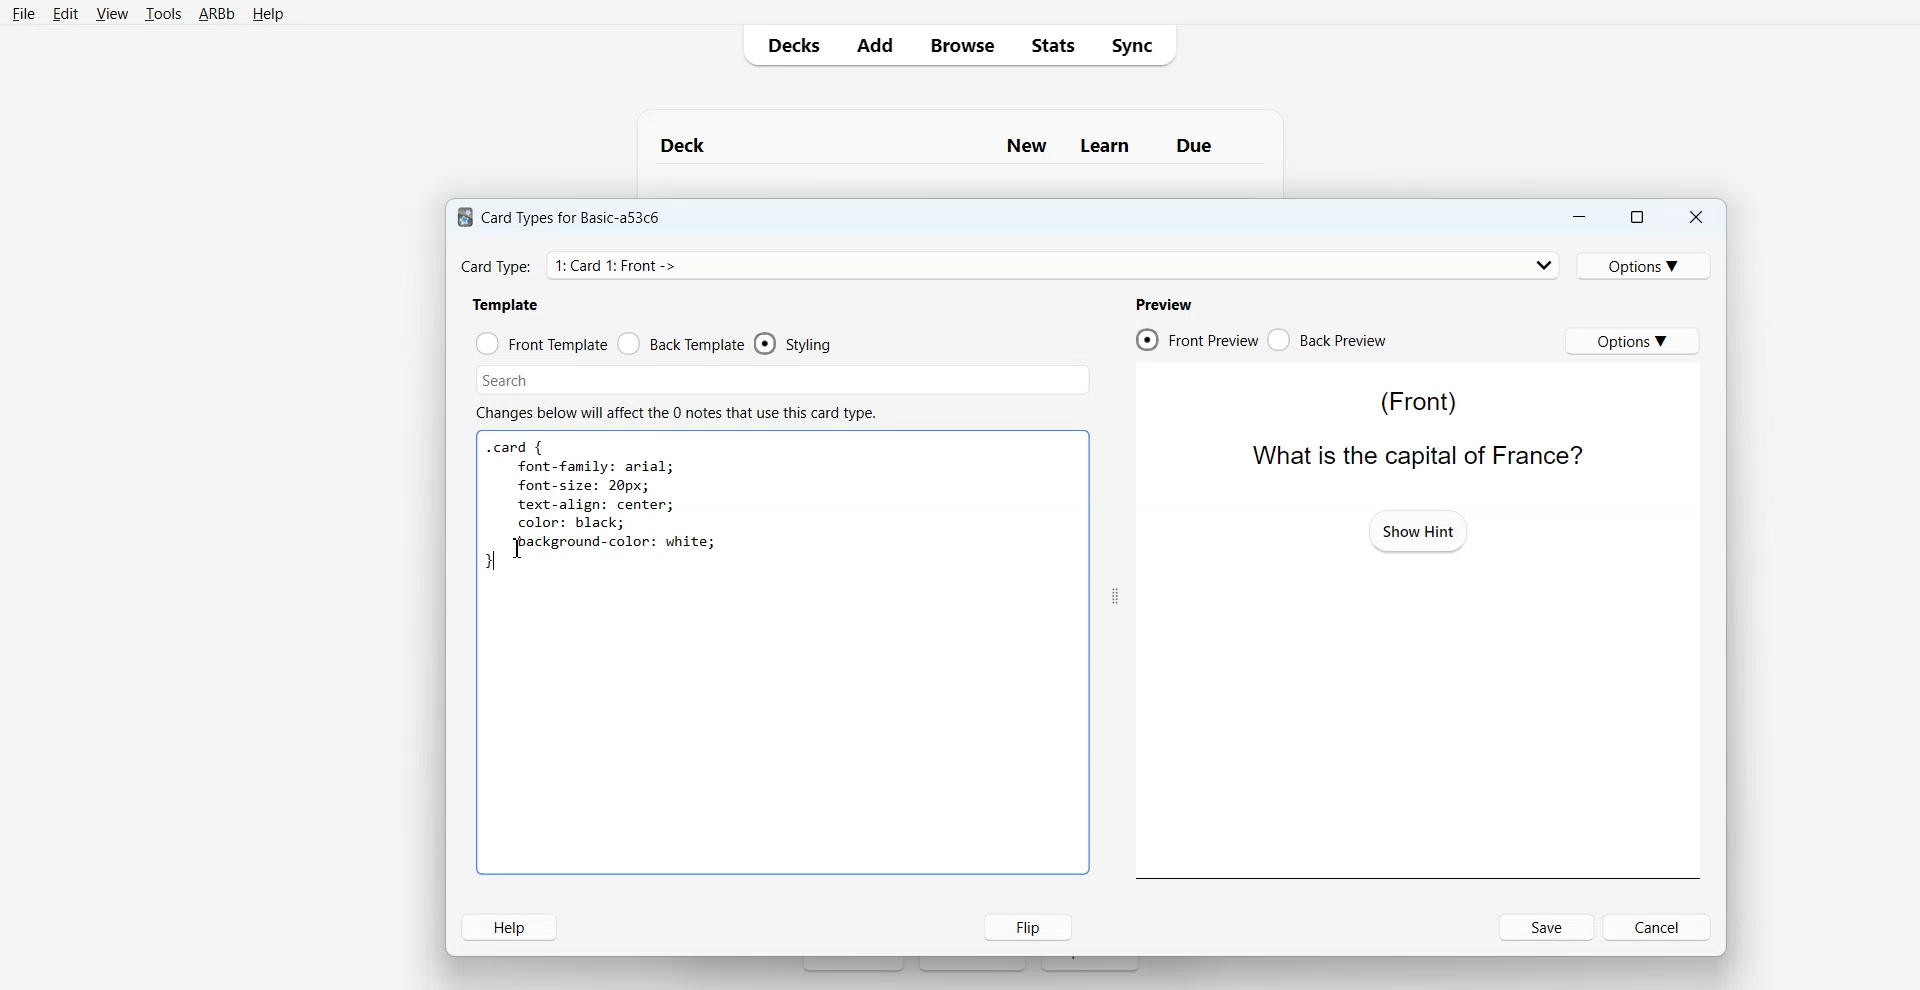 The width and height of the screenshot is (1920, 990). What do you see at coordinates (602, 507) in the screenshot?
I see `.card {
font-family: arial;
font-size: 20px;
text-align: center;
color: black;

| Jpackground-color: white;

i` at bounding box center [602, 507].